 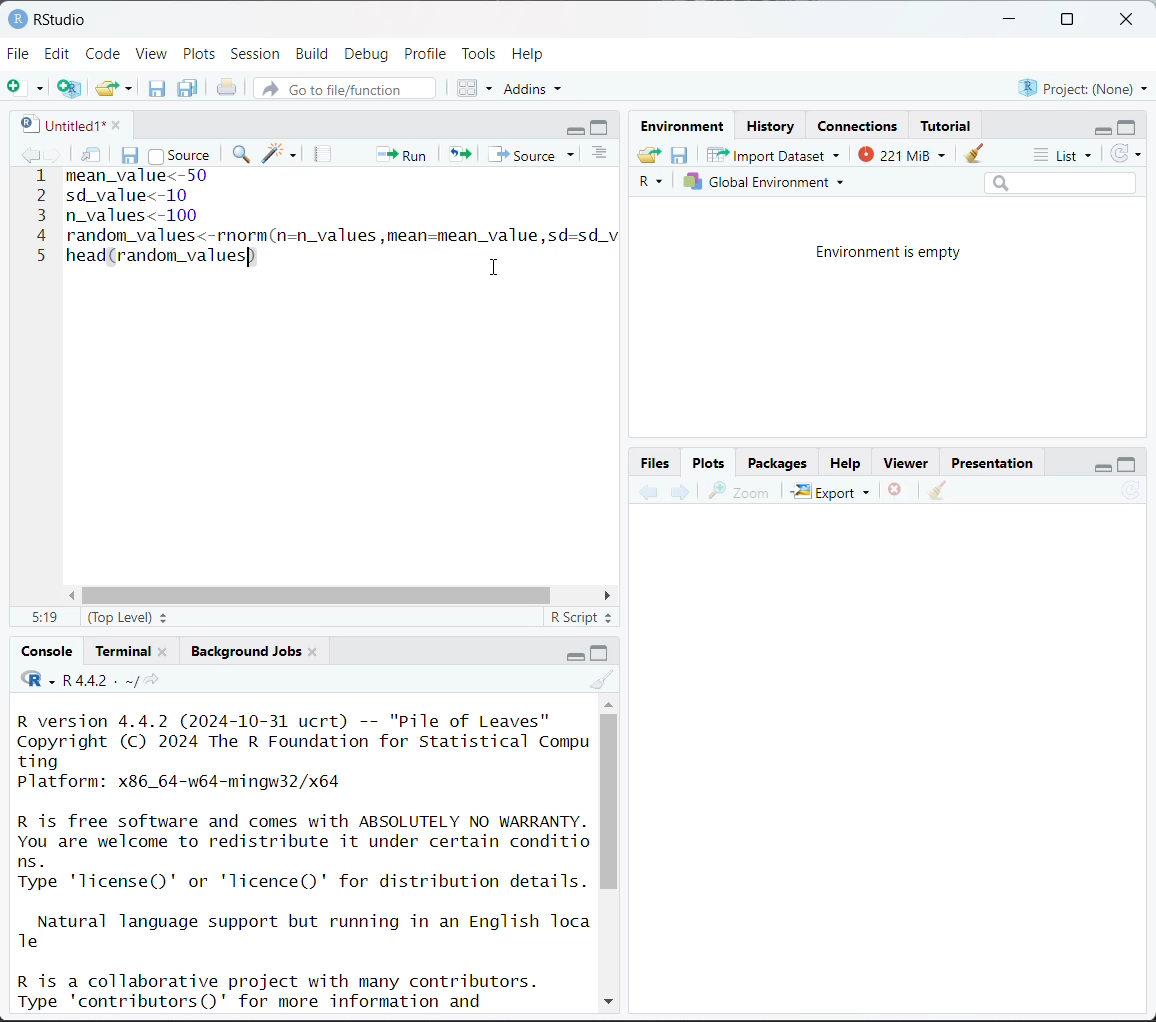 I want to click on zoom, so click(x=739, y=491).